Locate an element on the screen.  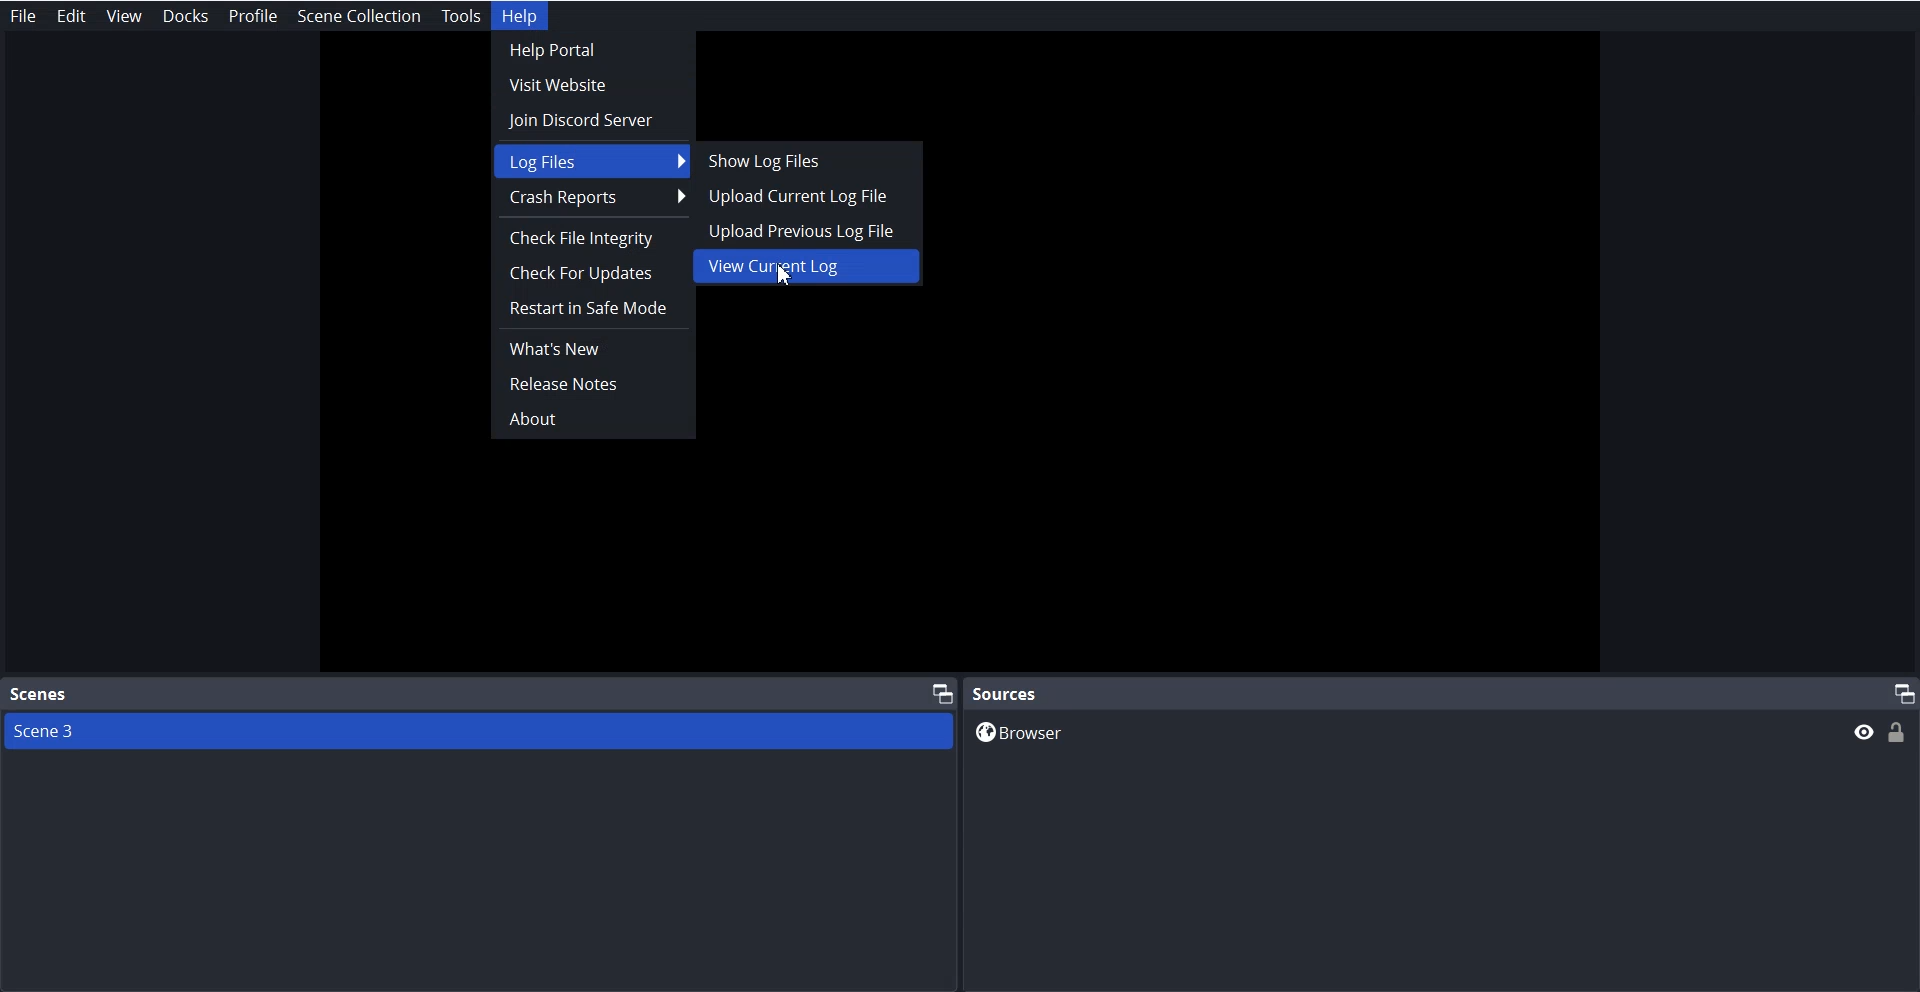
Show Log Files is located at coordinates (800, 159).